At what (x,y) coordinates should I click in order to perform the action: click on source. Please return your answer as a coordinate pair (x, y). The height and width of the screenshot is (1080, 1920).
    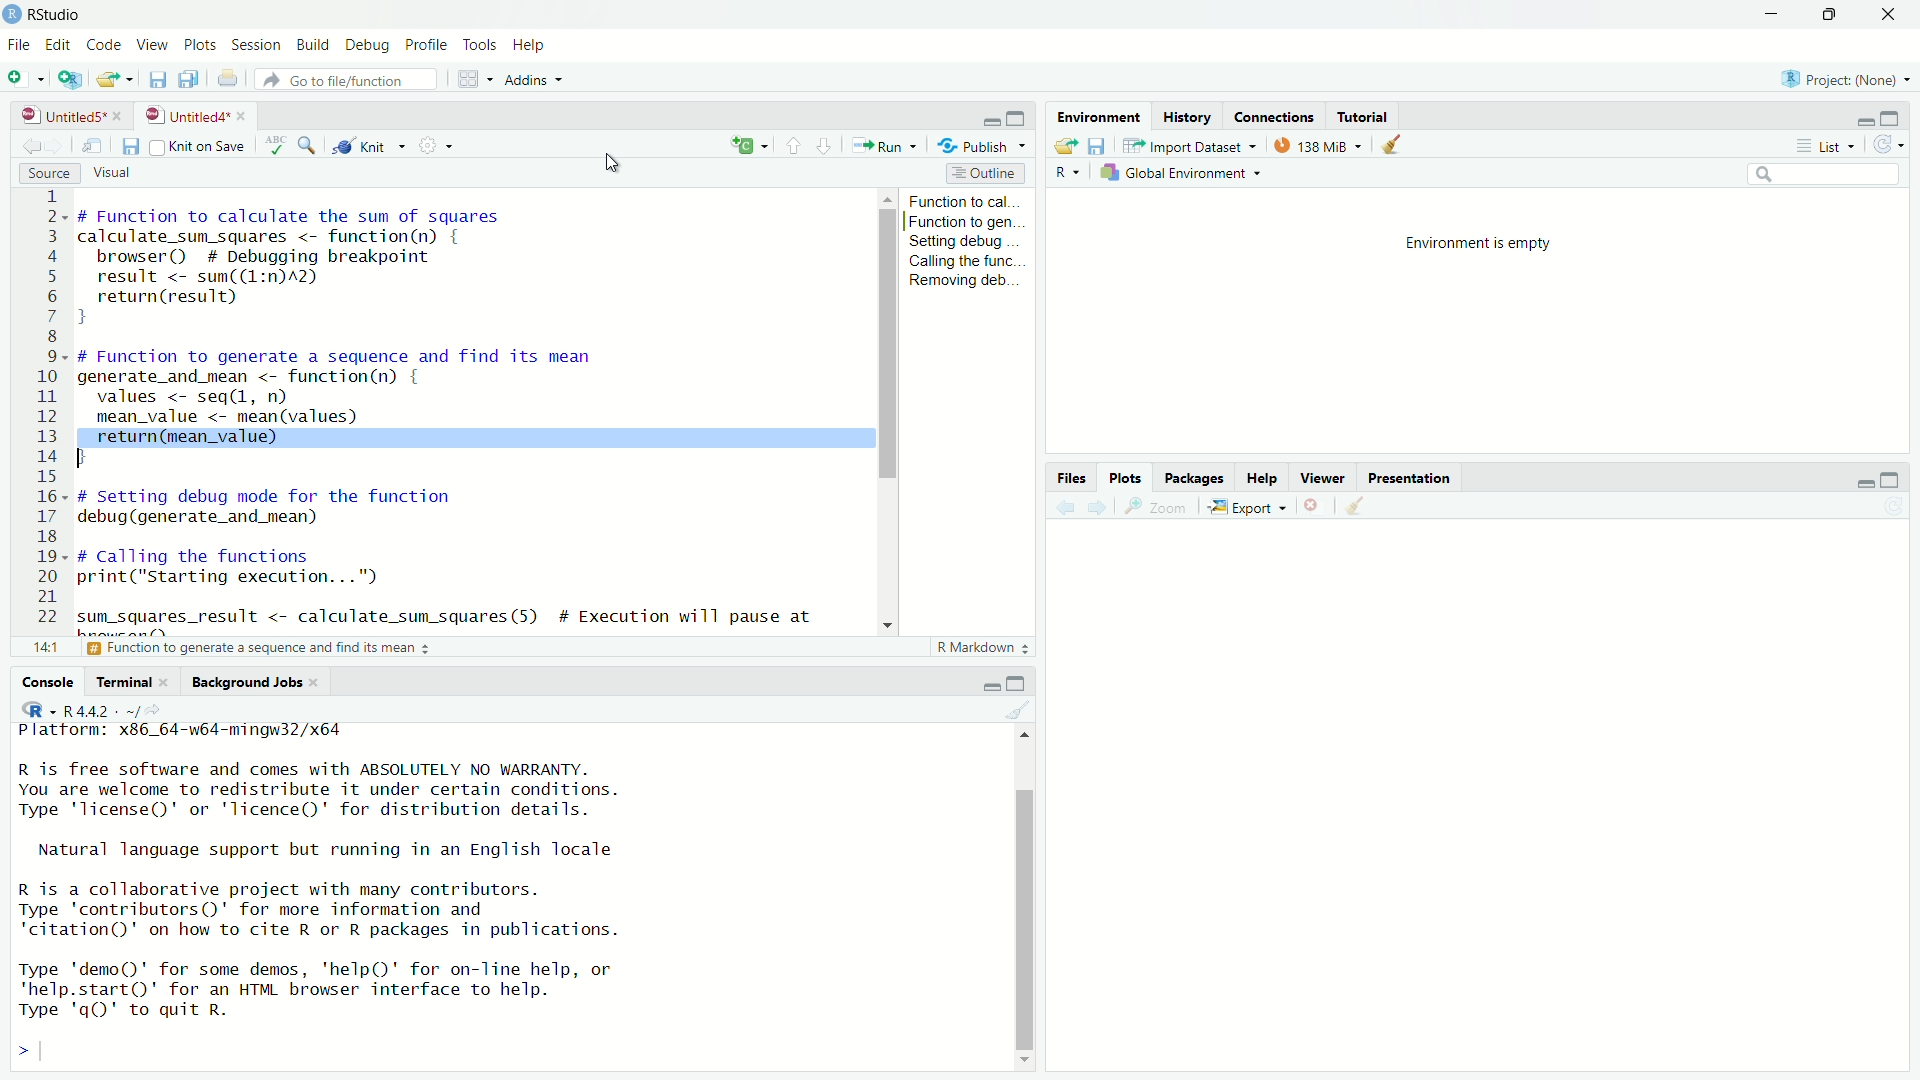
    Looking at the image, I should click on (48, 174).